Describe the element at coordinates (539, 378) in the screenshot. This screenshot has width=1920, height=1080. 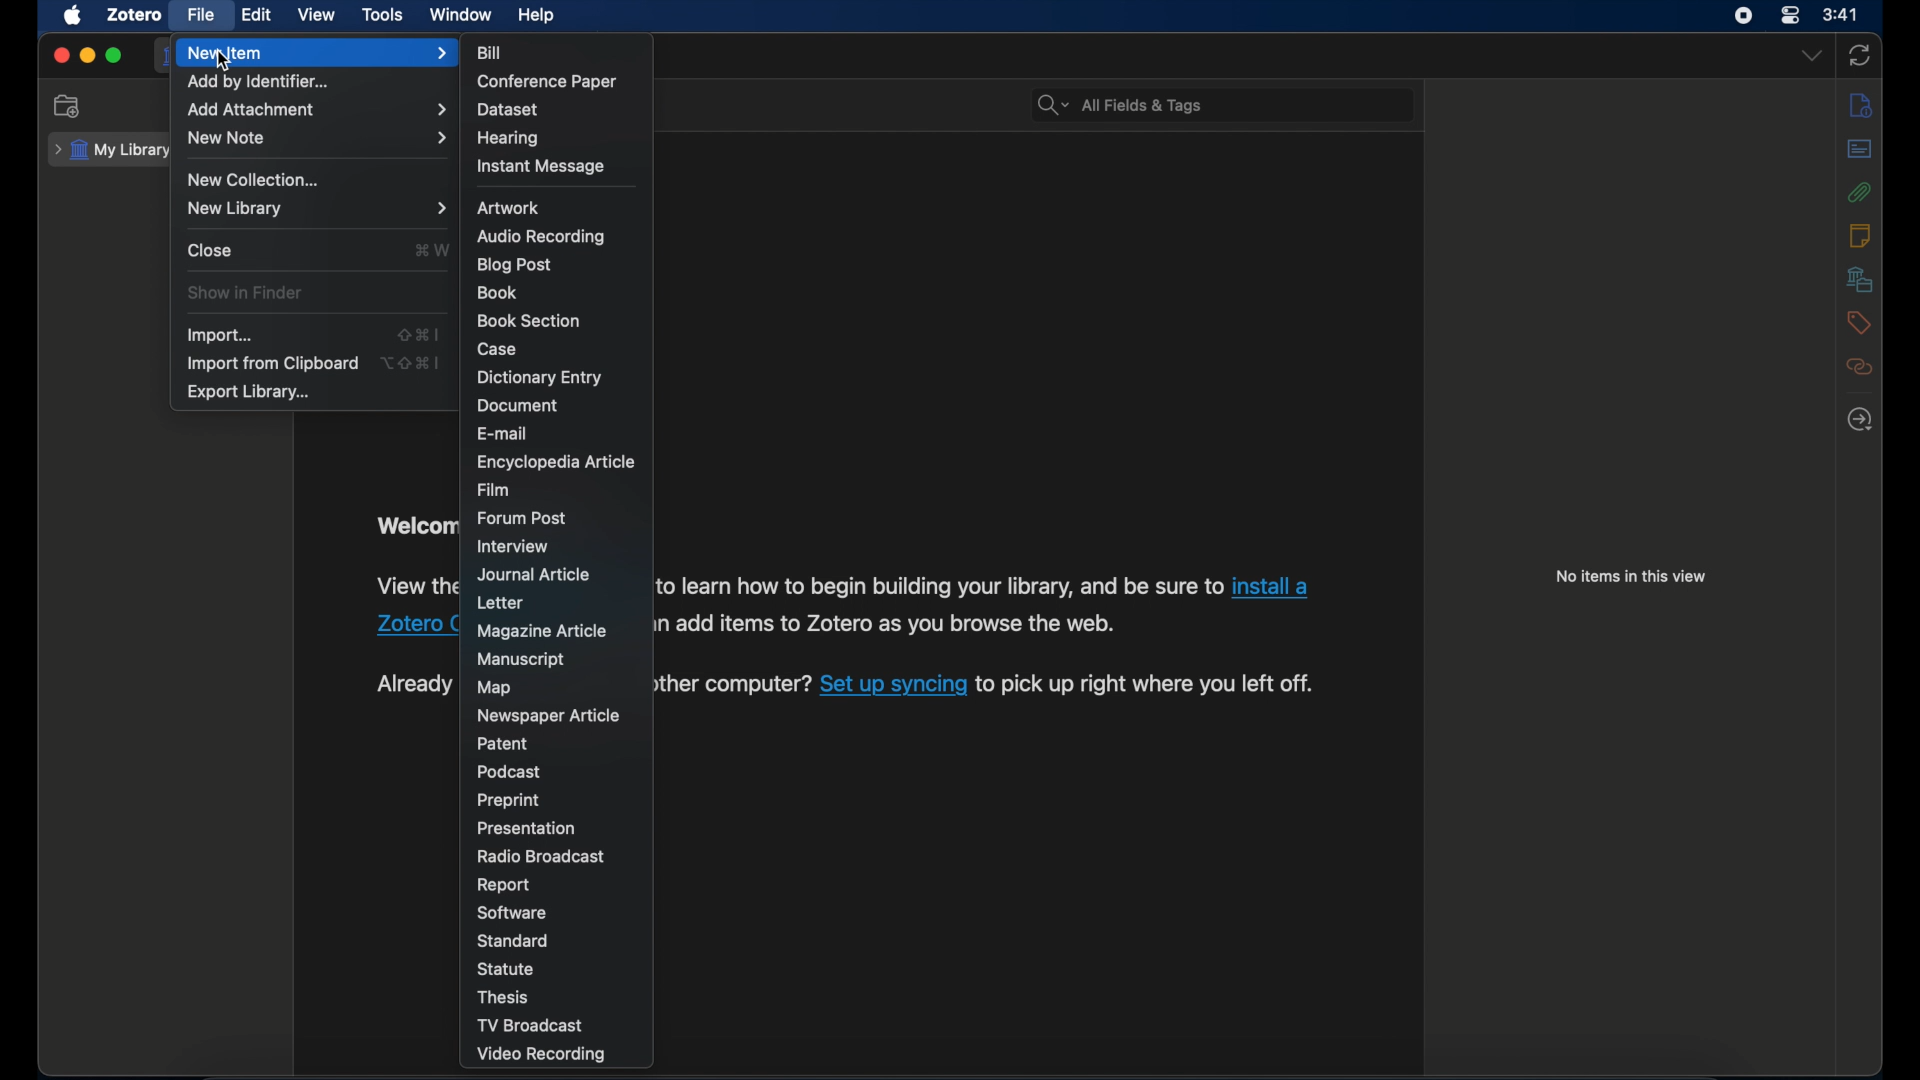
I see `dictionary entry` at that location.